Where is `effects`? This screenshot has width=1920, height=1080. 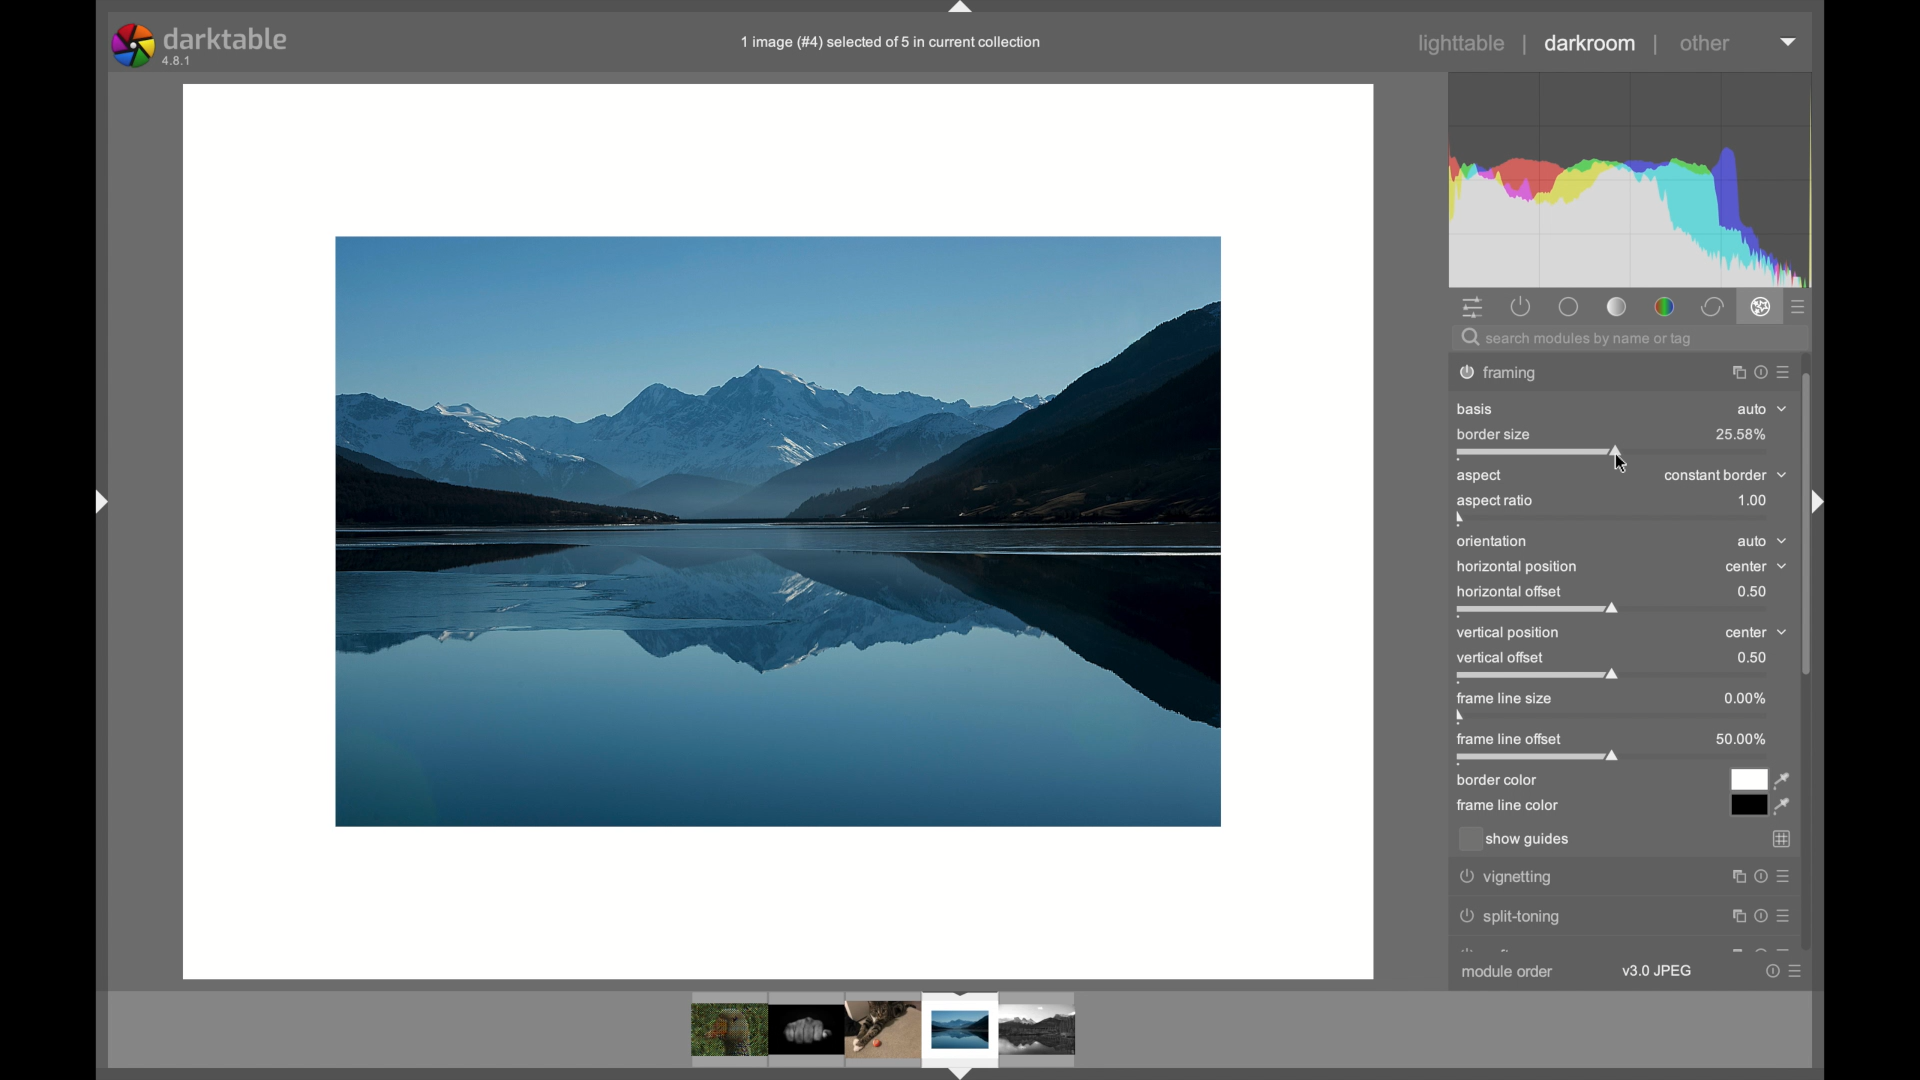
effects is located at coordinates (1762, 306).